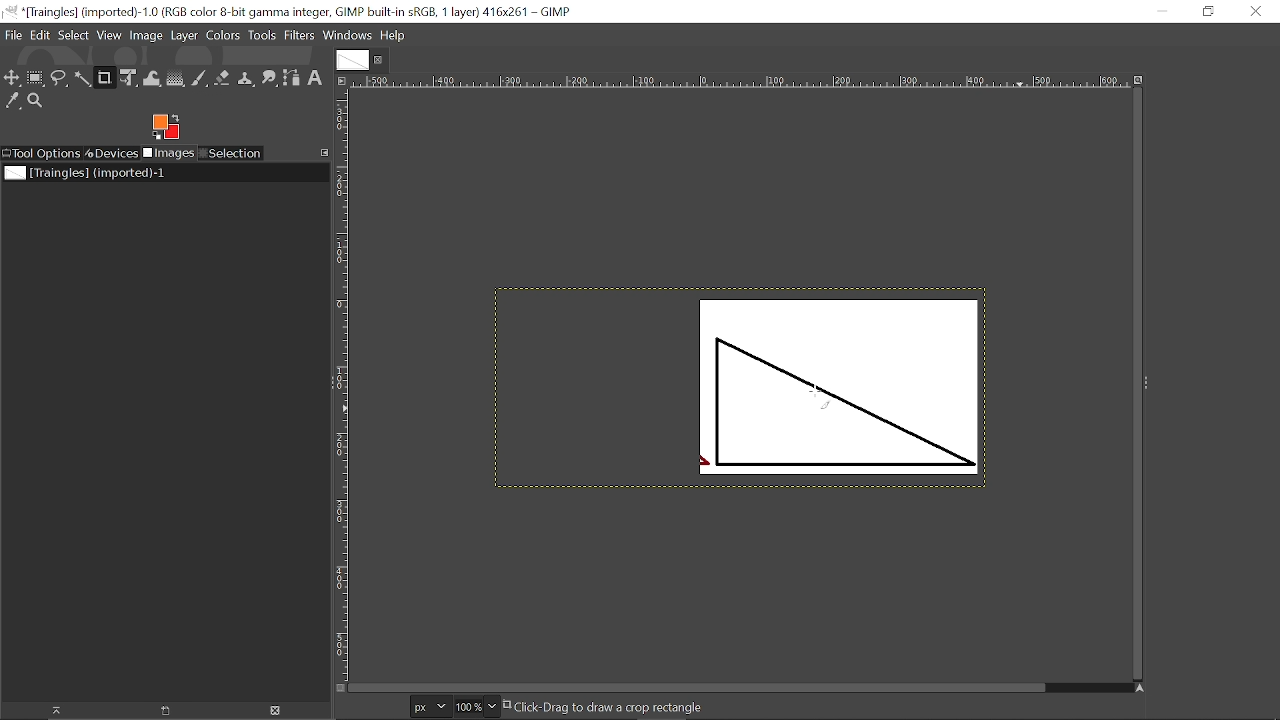 This screenshot has width=1280, height=720. What do you see at coordinates (379, 57) in the screenshot?
I see `Close current tab` at bounding box center [379, 57].